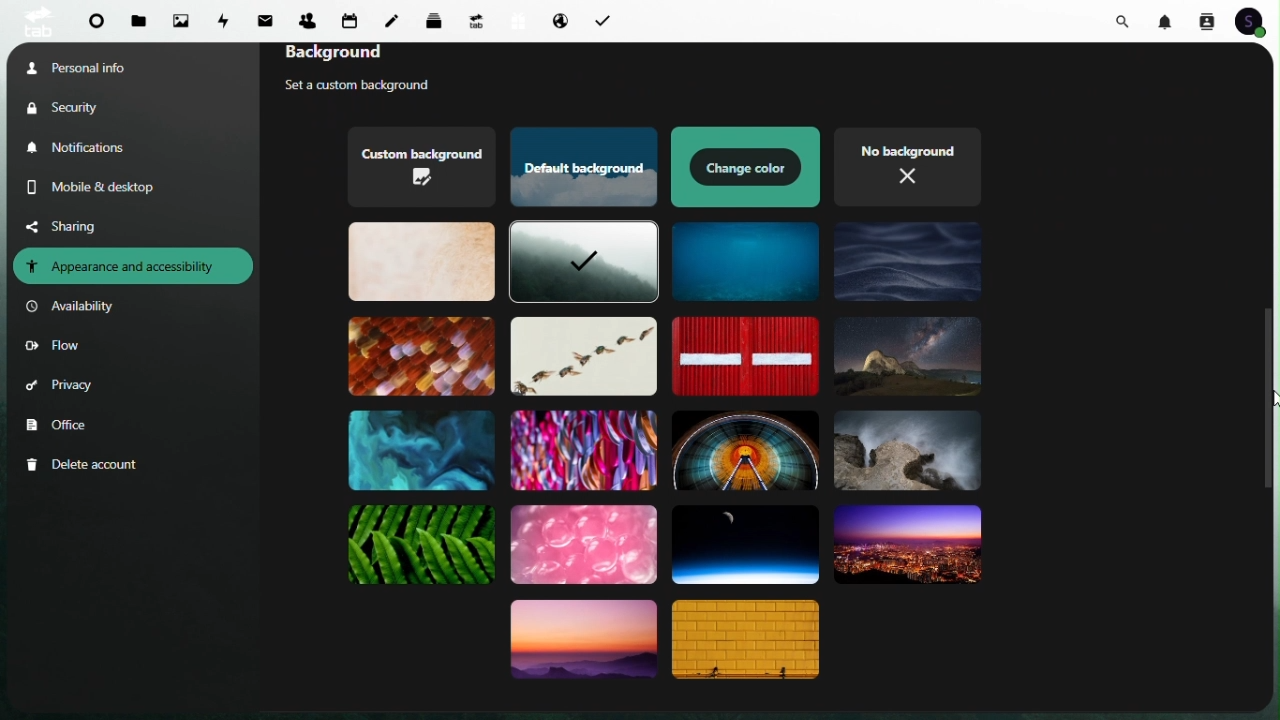 The height and width of the screenshot is (720, 1280). Describe the element at coordinates (226, 19) in the screenshot. I see `Activity` at that location.